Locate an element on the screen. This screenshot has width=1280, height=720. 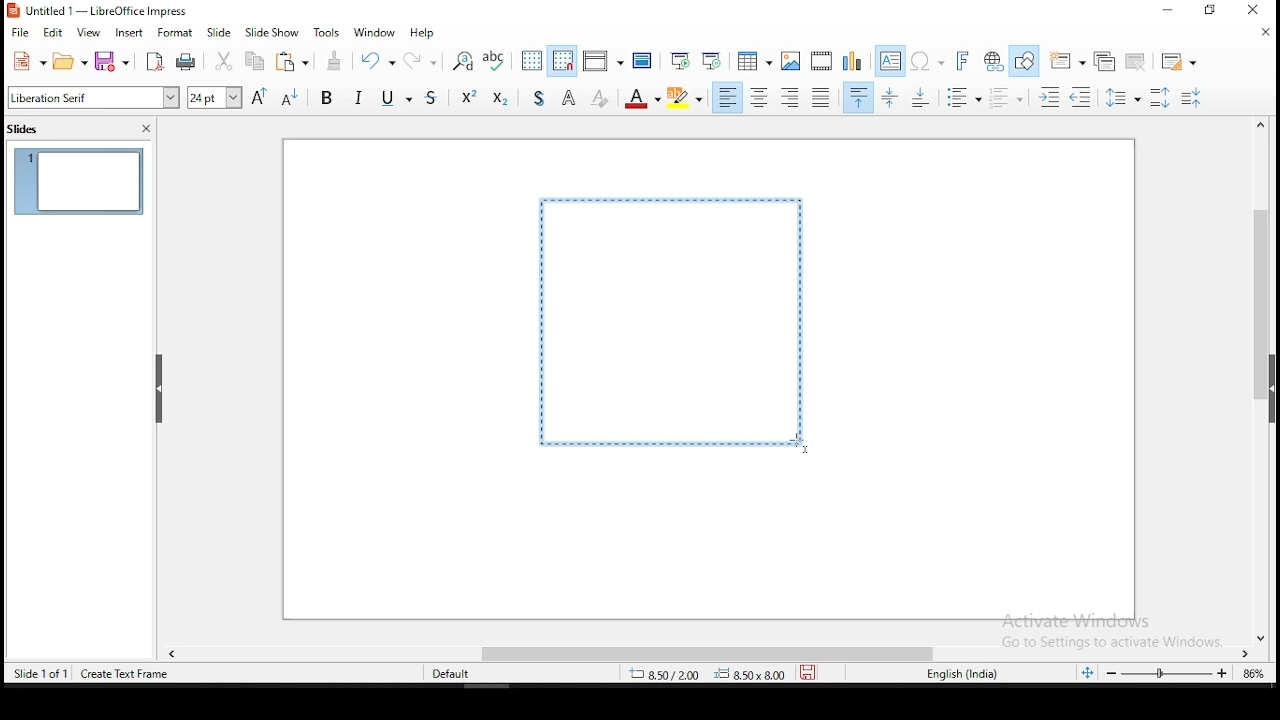
text box is located at coordinates (888, 61).